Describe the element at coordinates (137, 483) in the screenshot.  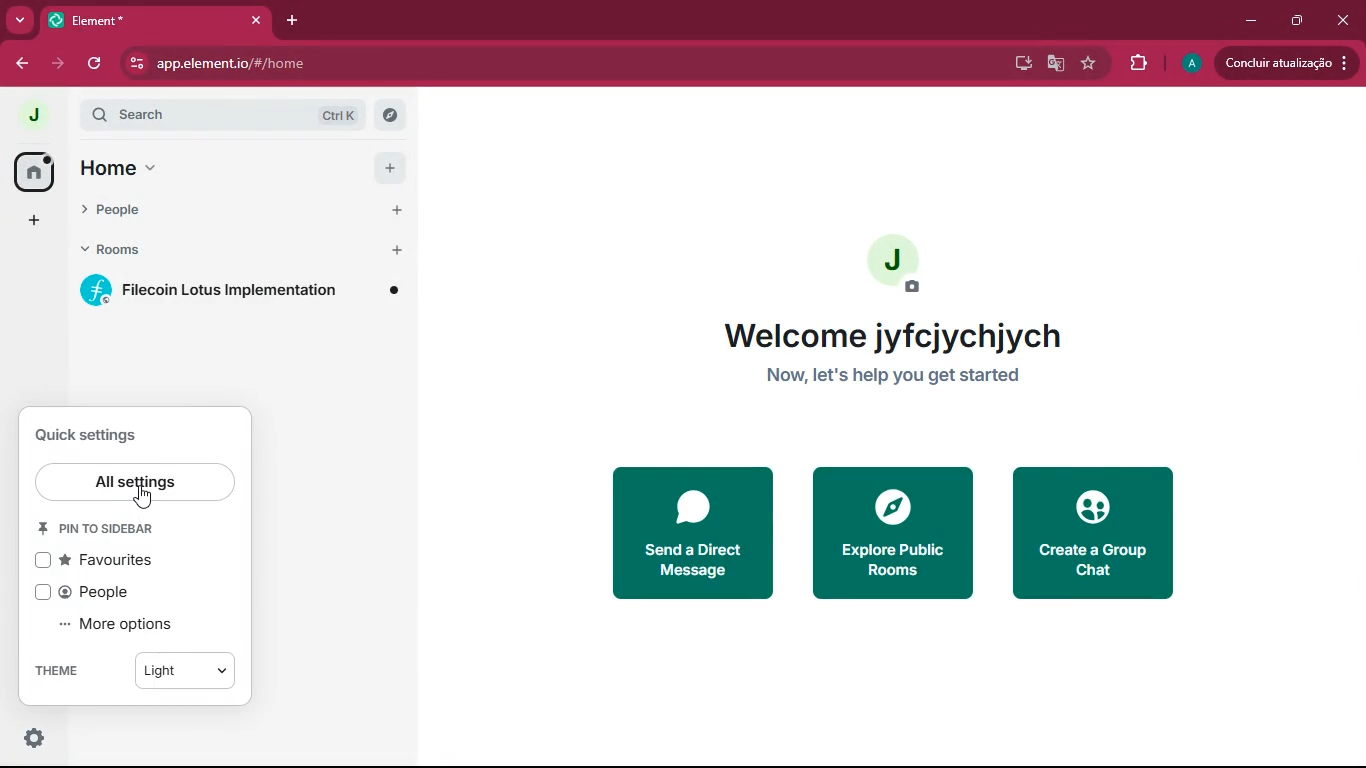
I see `all settings` at that location.